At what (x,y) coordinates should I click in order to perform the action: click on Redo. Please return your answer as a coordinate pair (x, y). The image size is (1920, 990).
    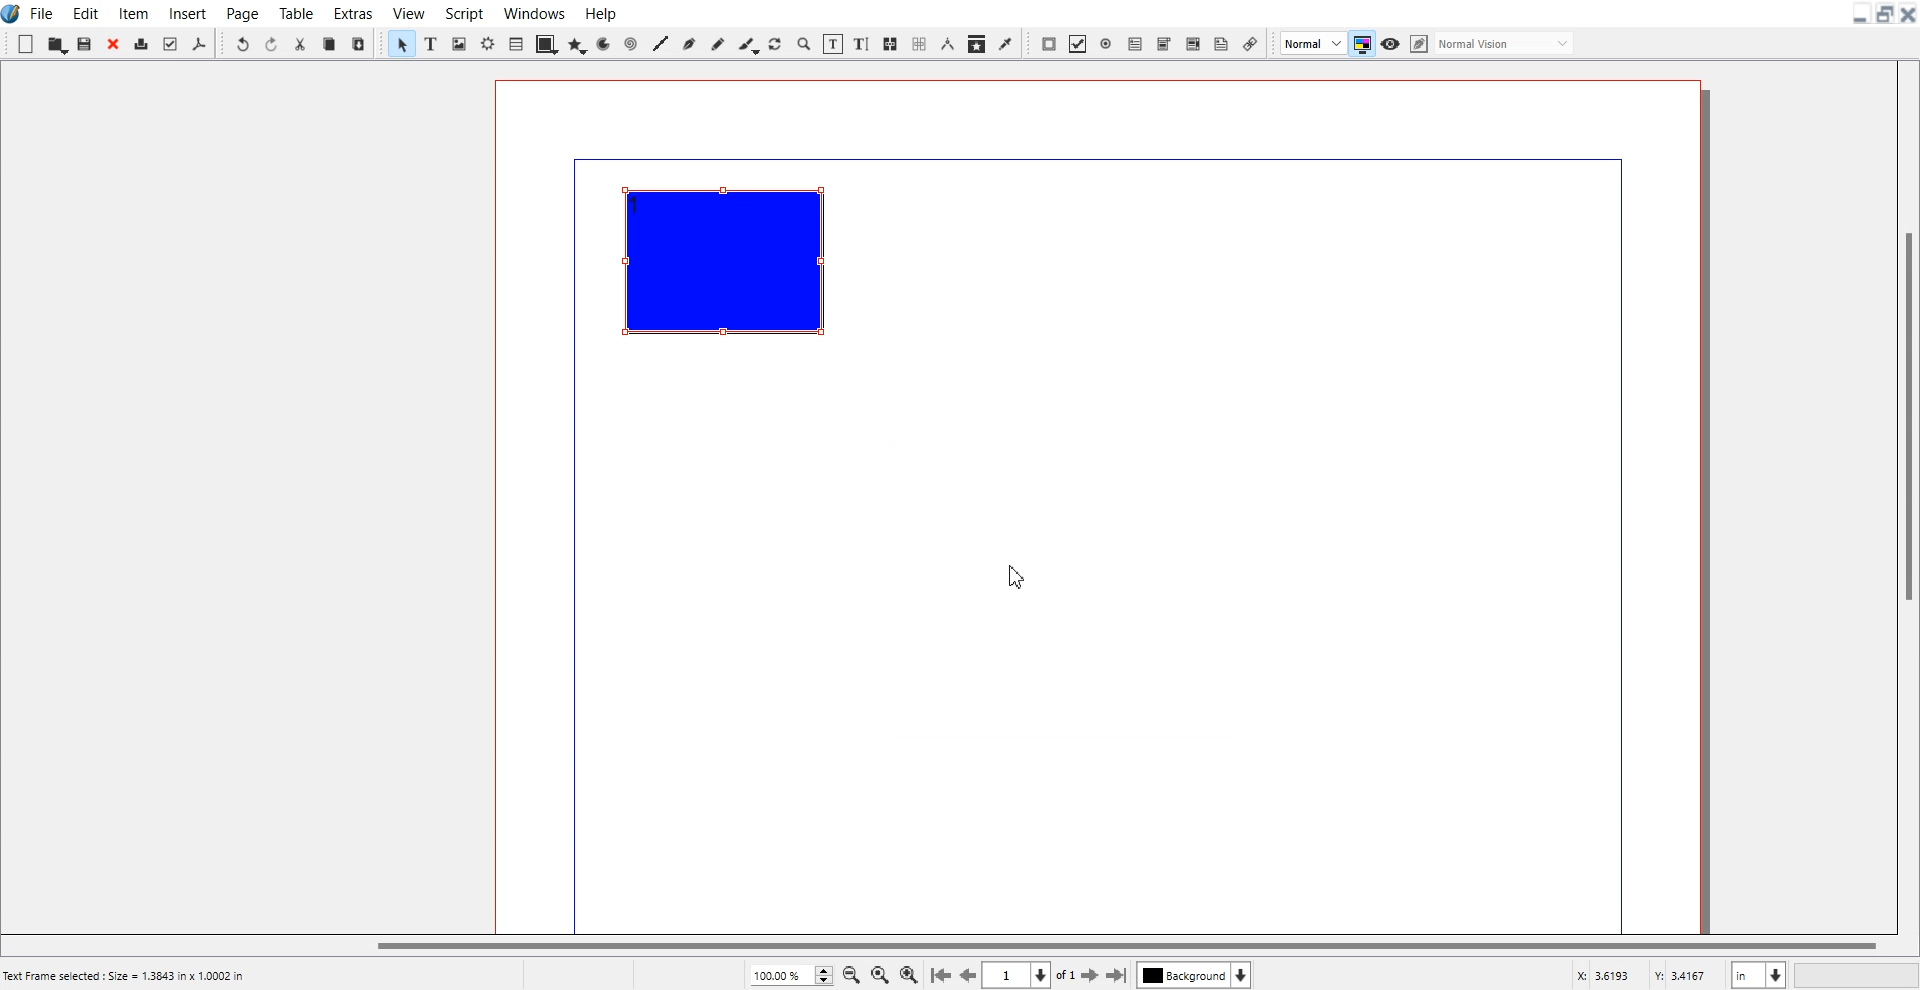
    Looking at the image, I should click on (272, 42).